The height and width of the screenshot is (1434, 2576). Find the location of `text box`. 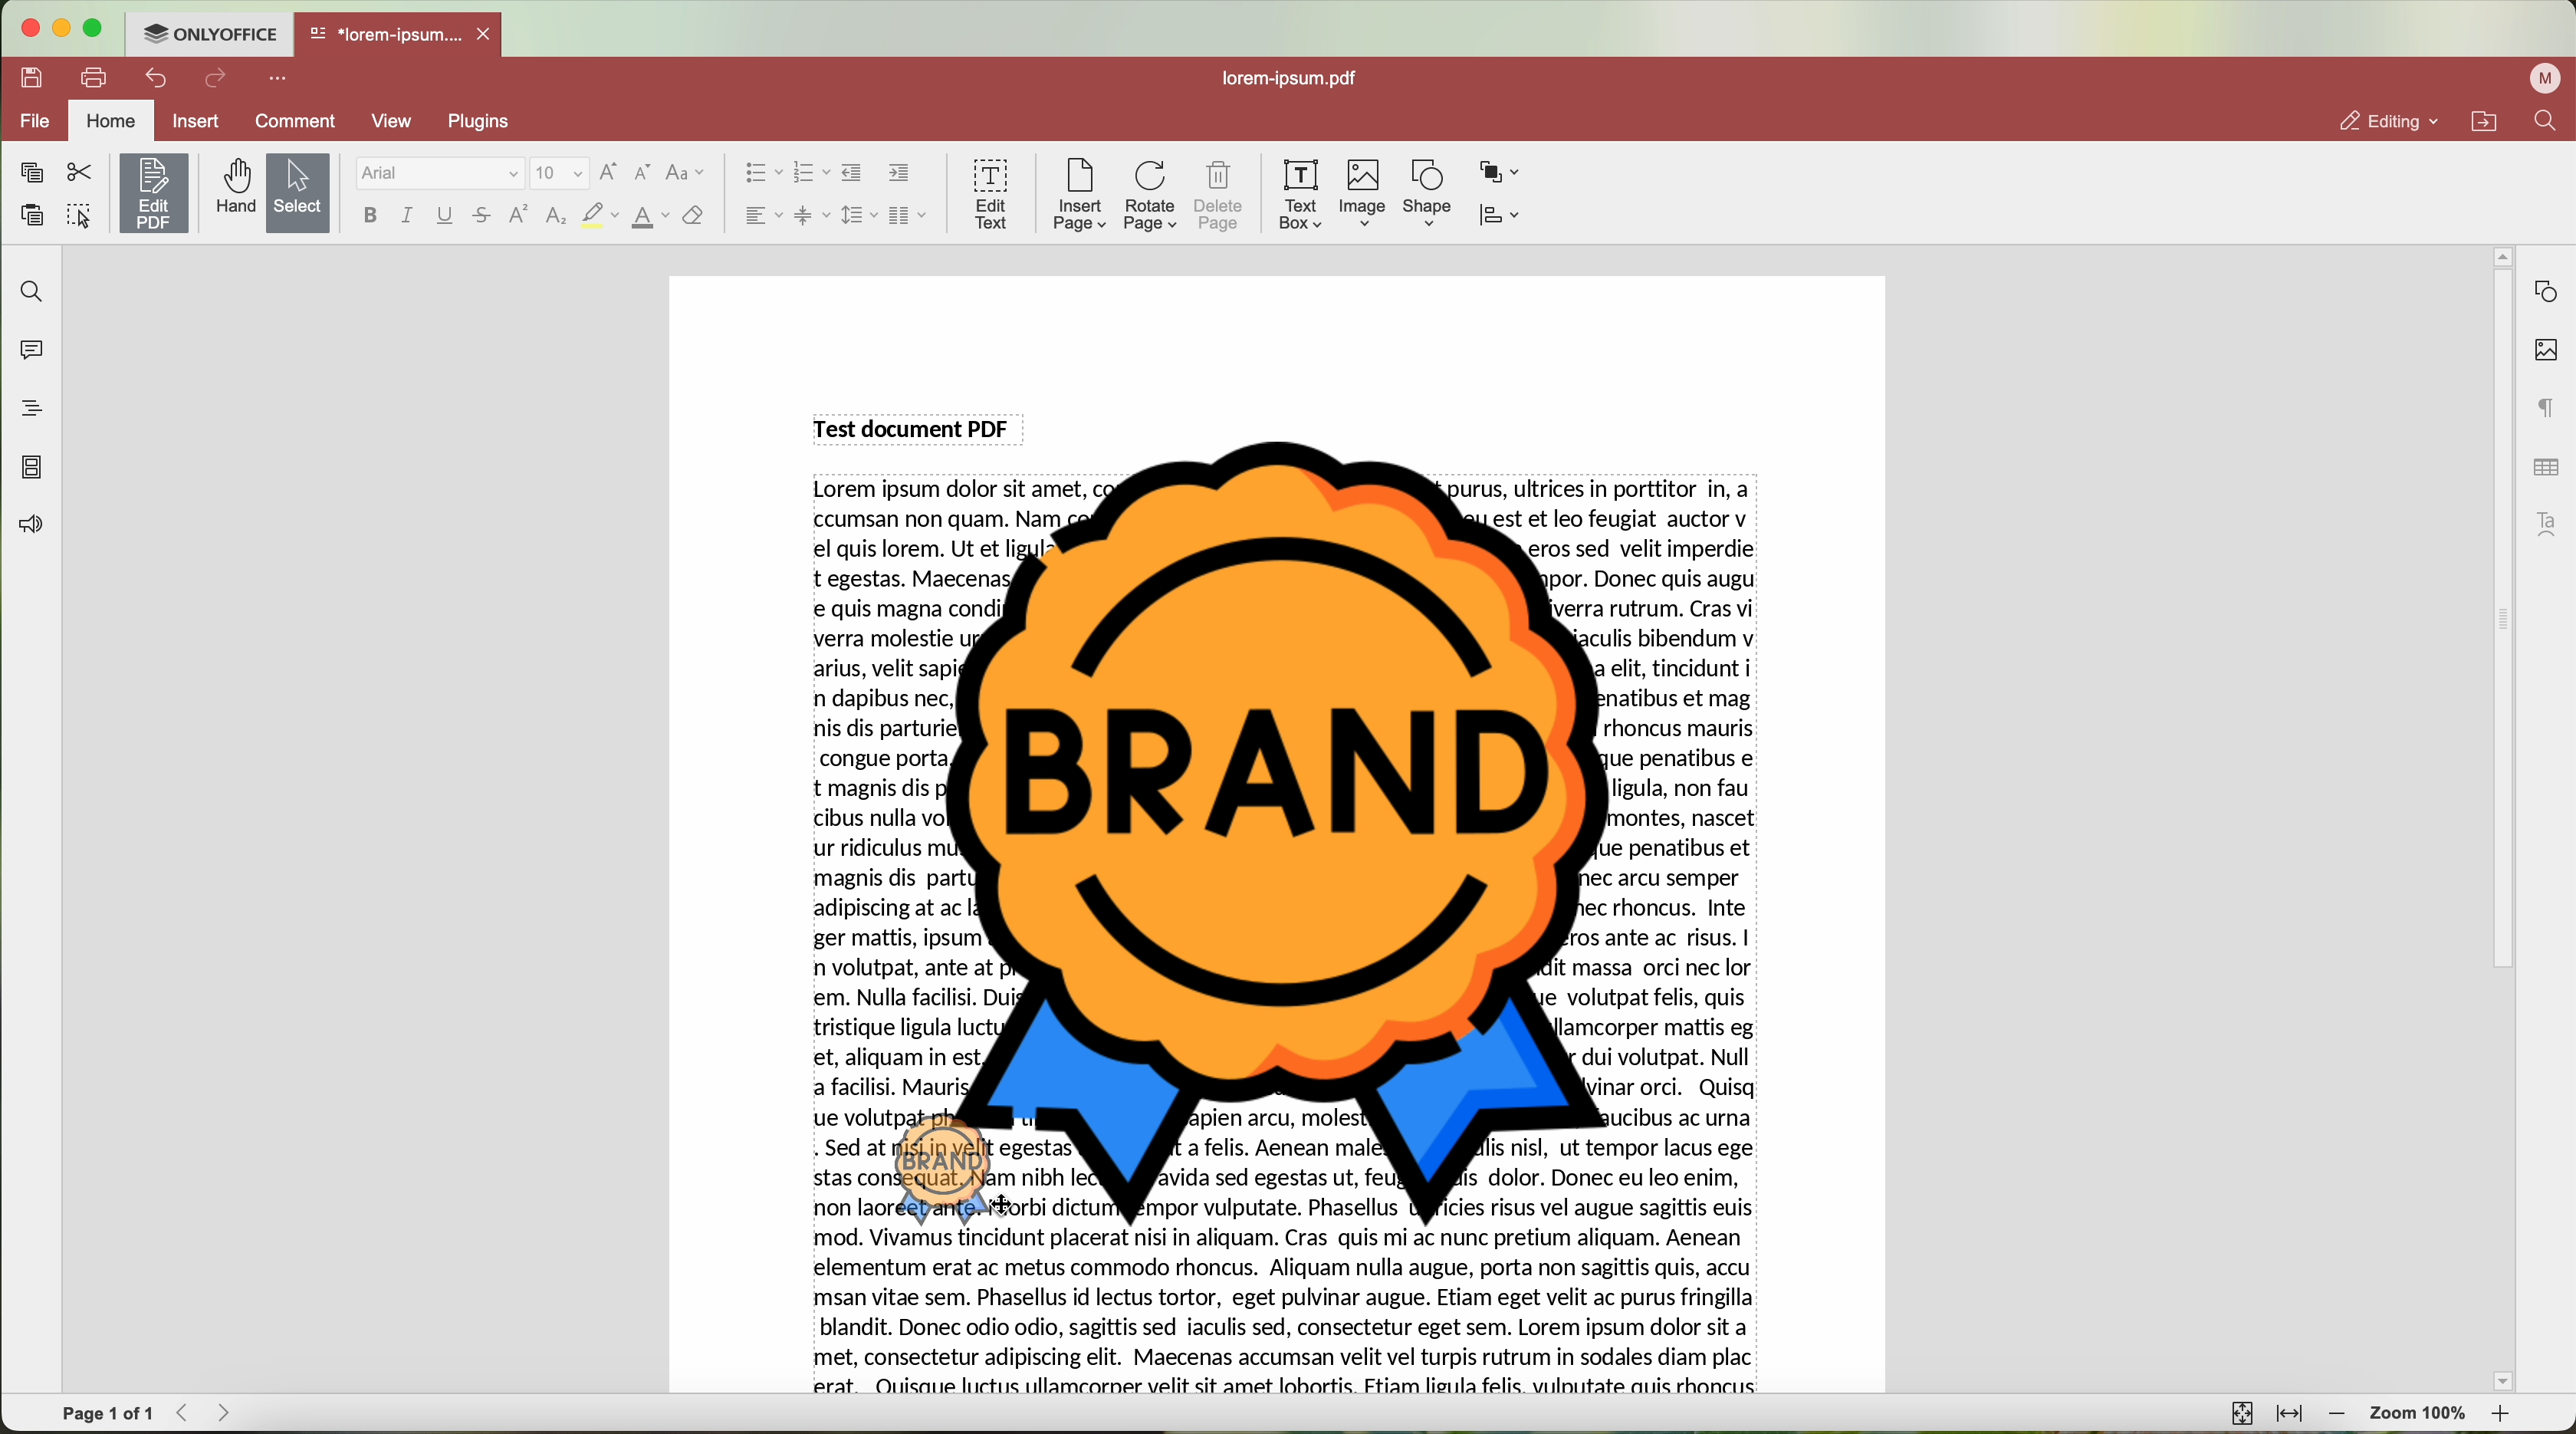

text box is located at coordinates (1301, 195).